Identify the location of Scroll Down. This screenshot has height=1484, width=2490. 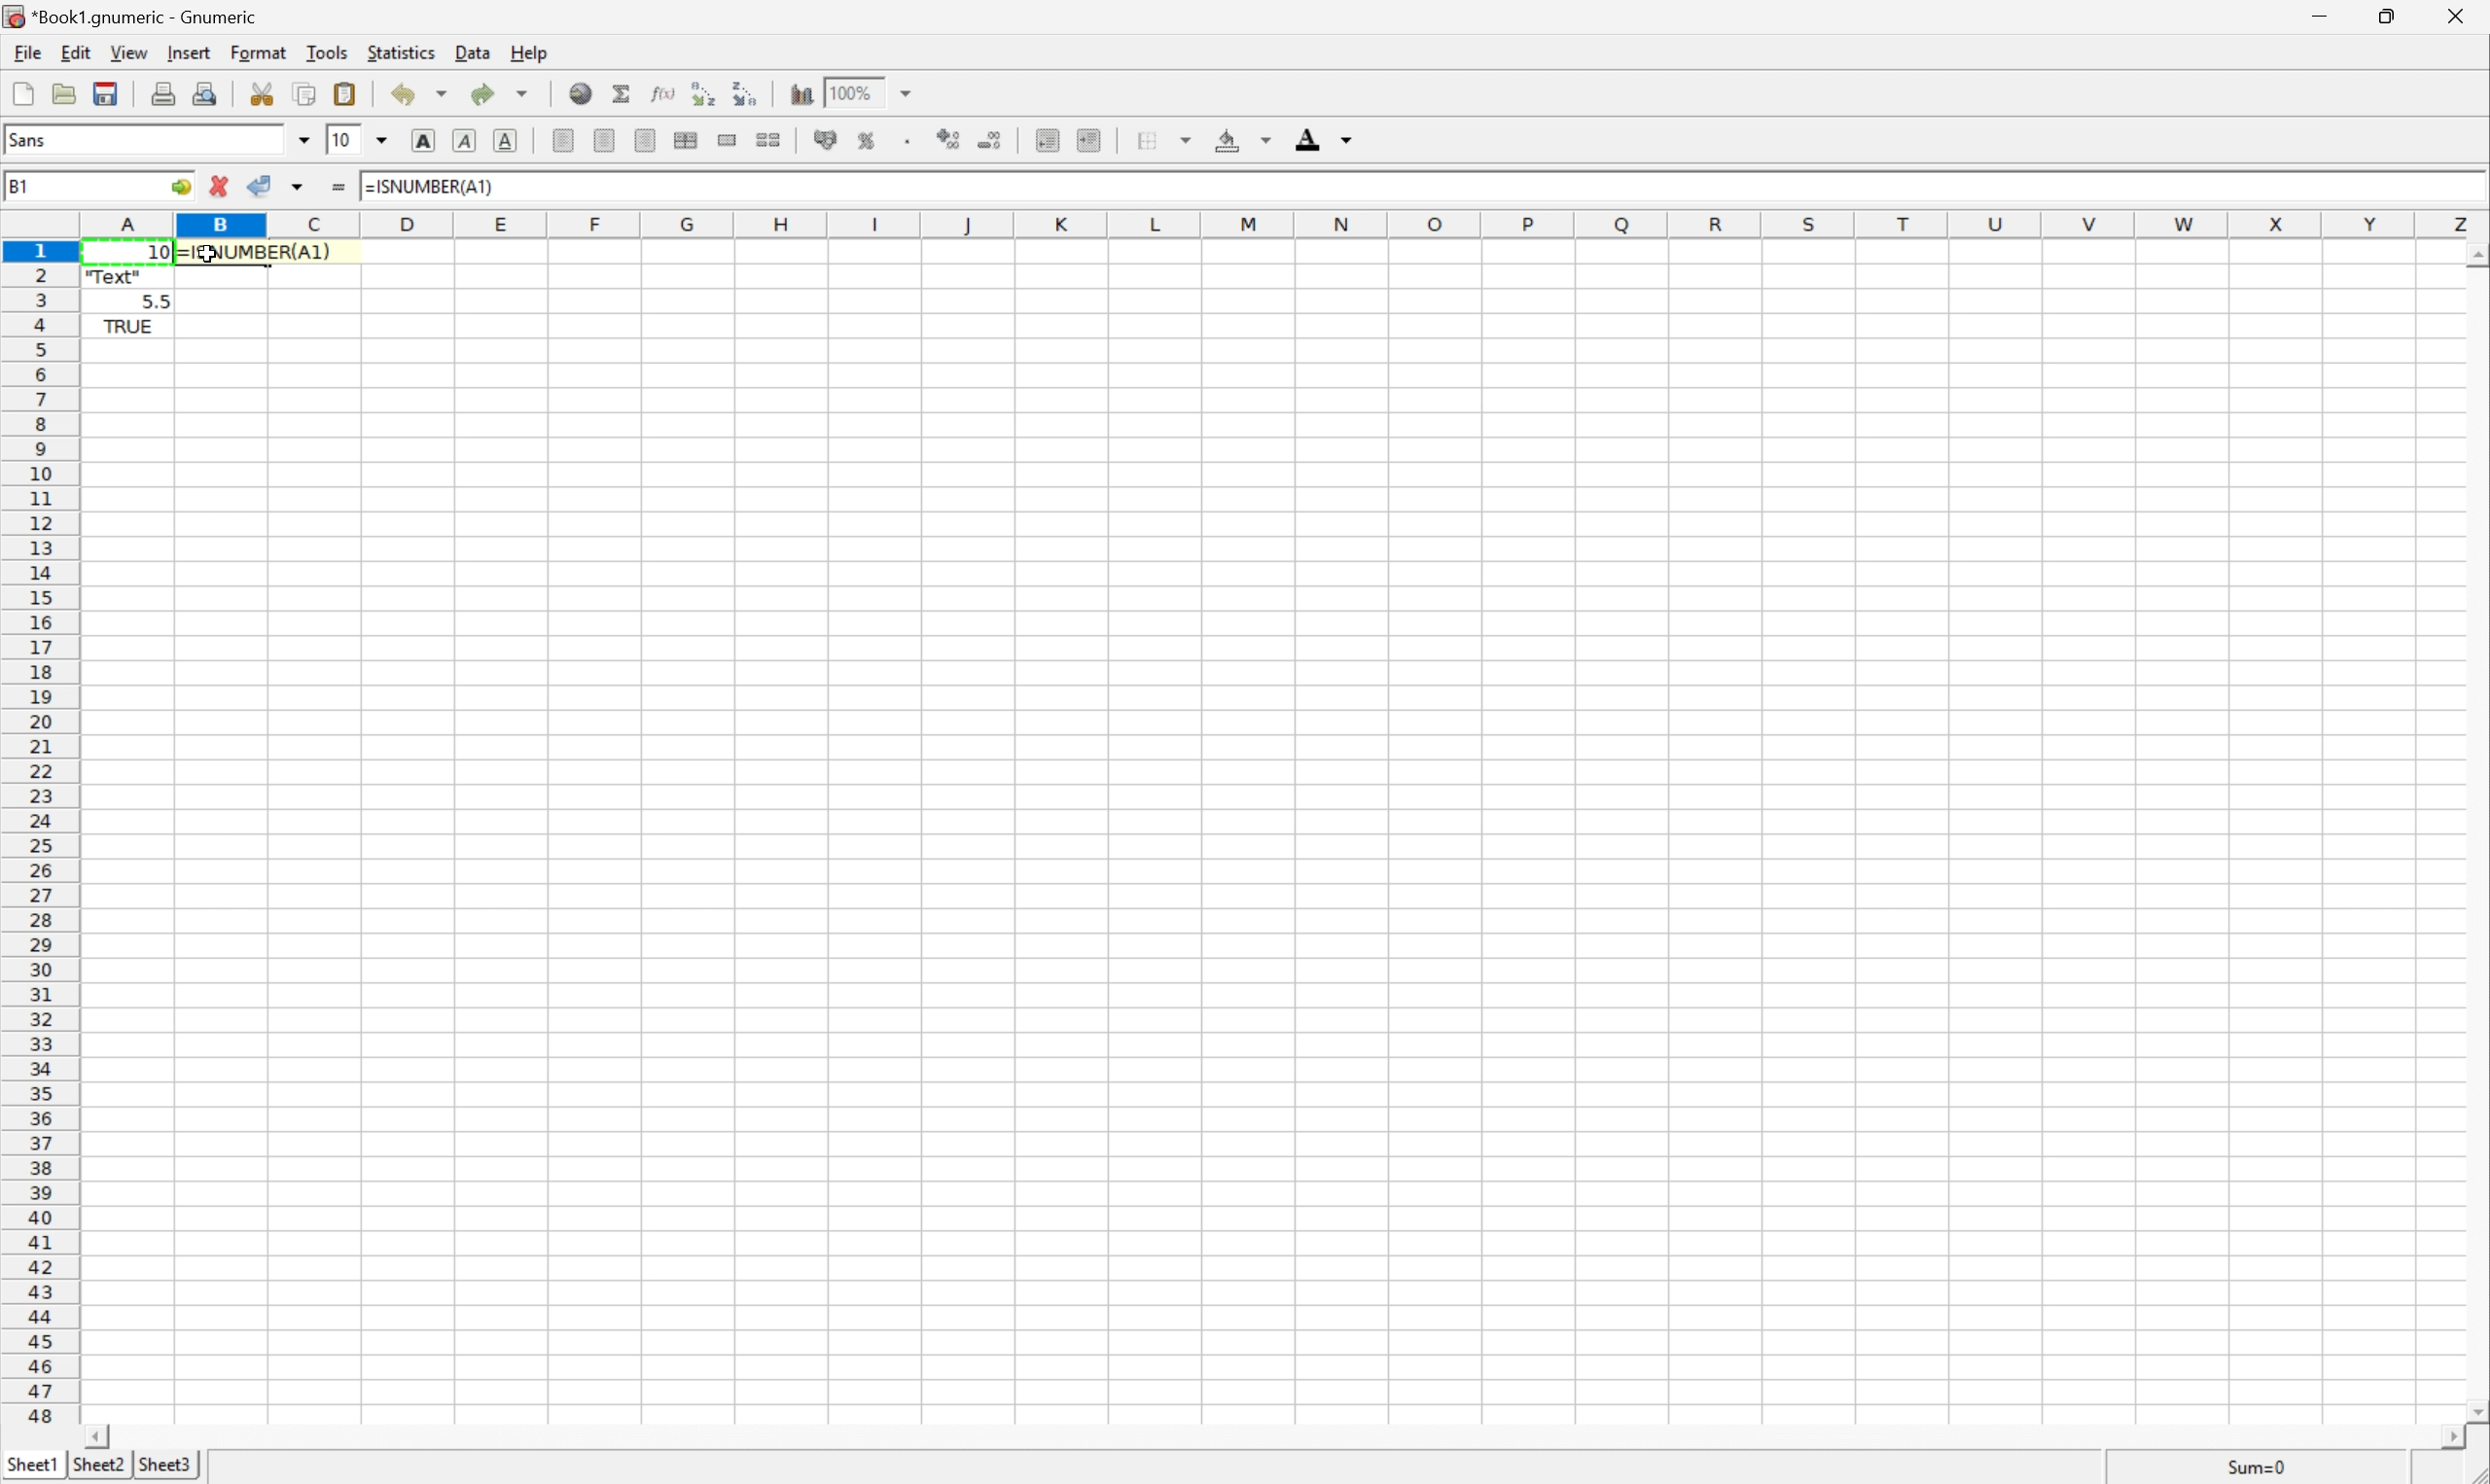
(2473, 257).